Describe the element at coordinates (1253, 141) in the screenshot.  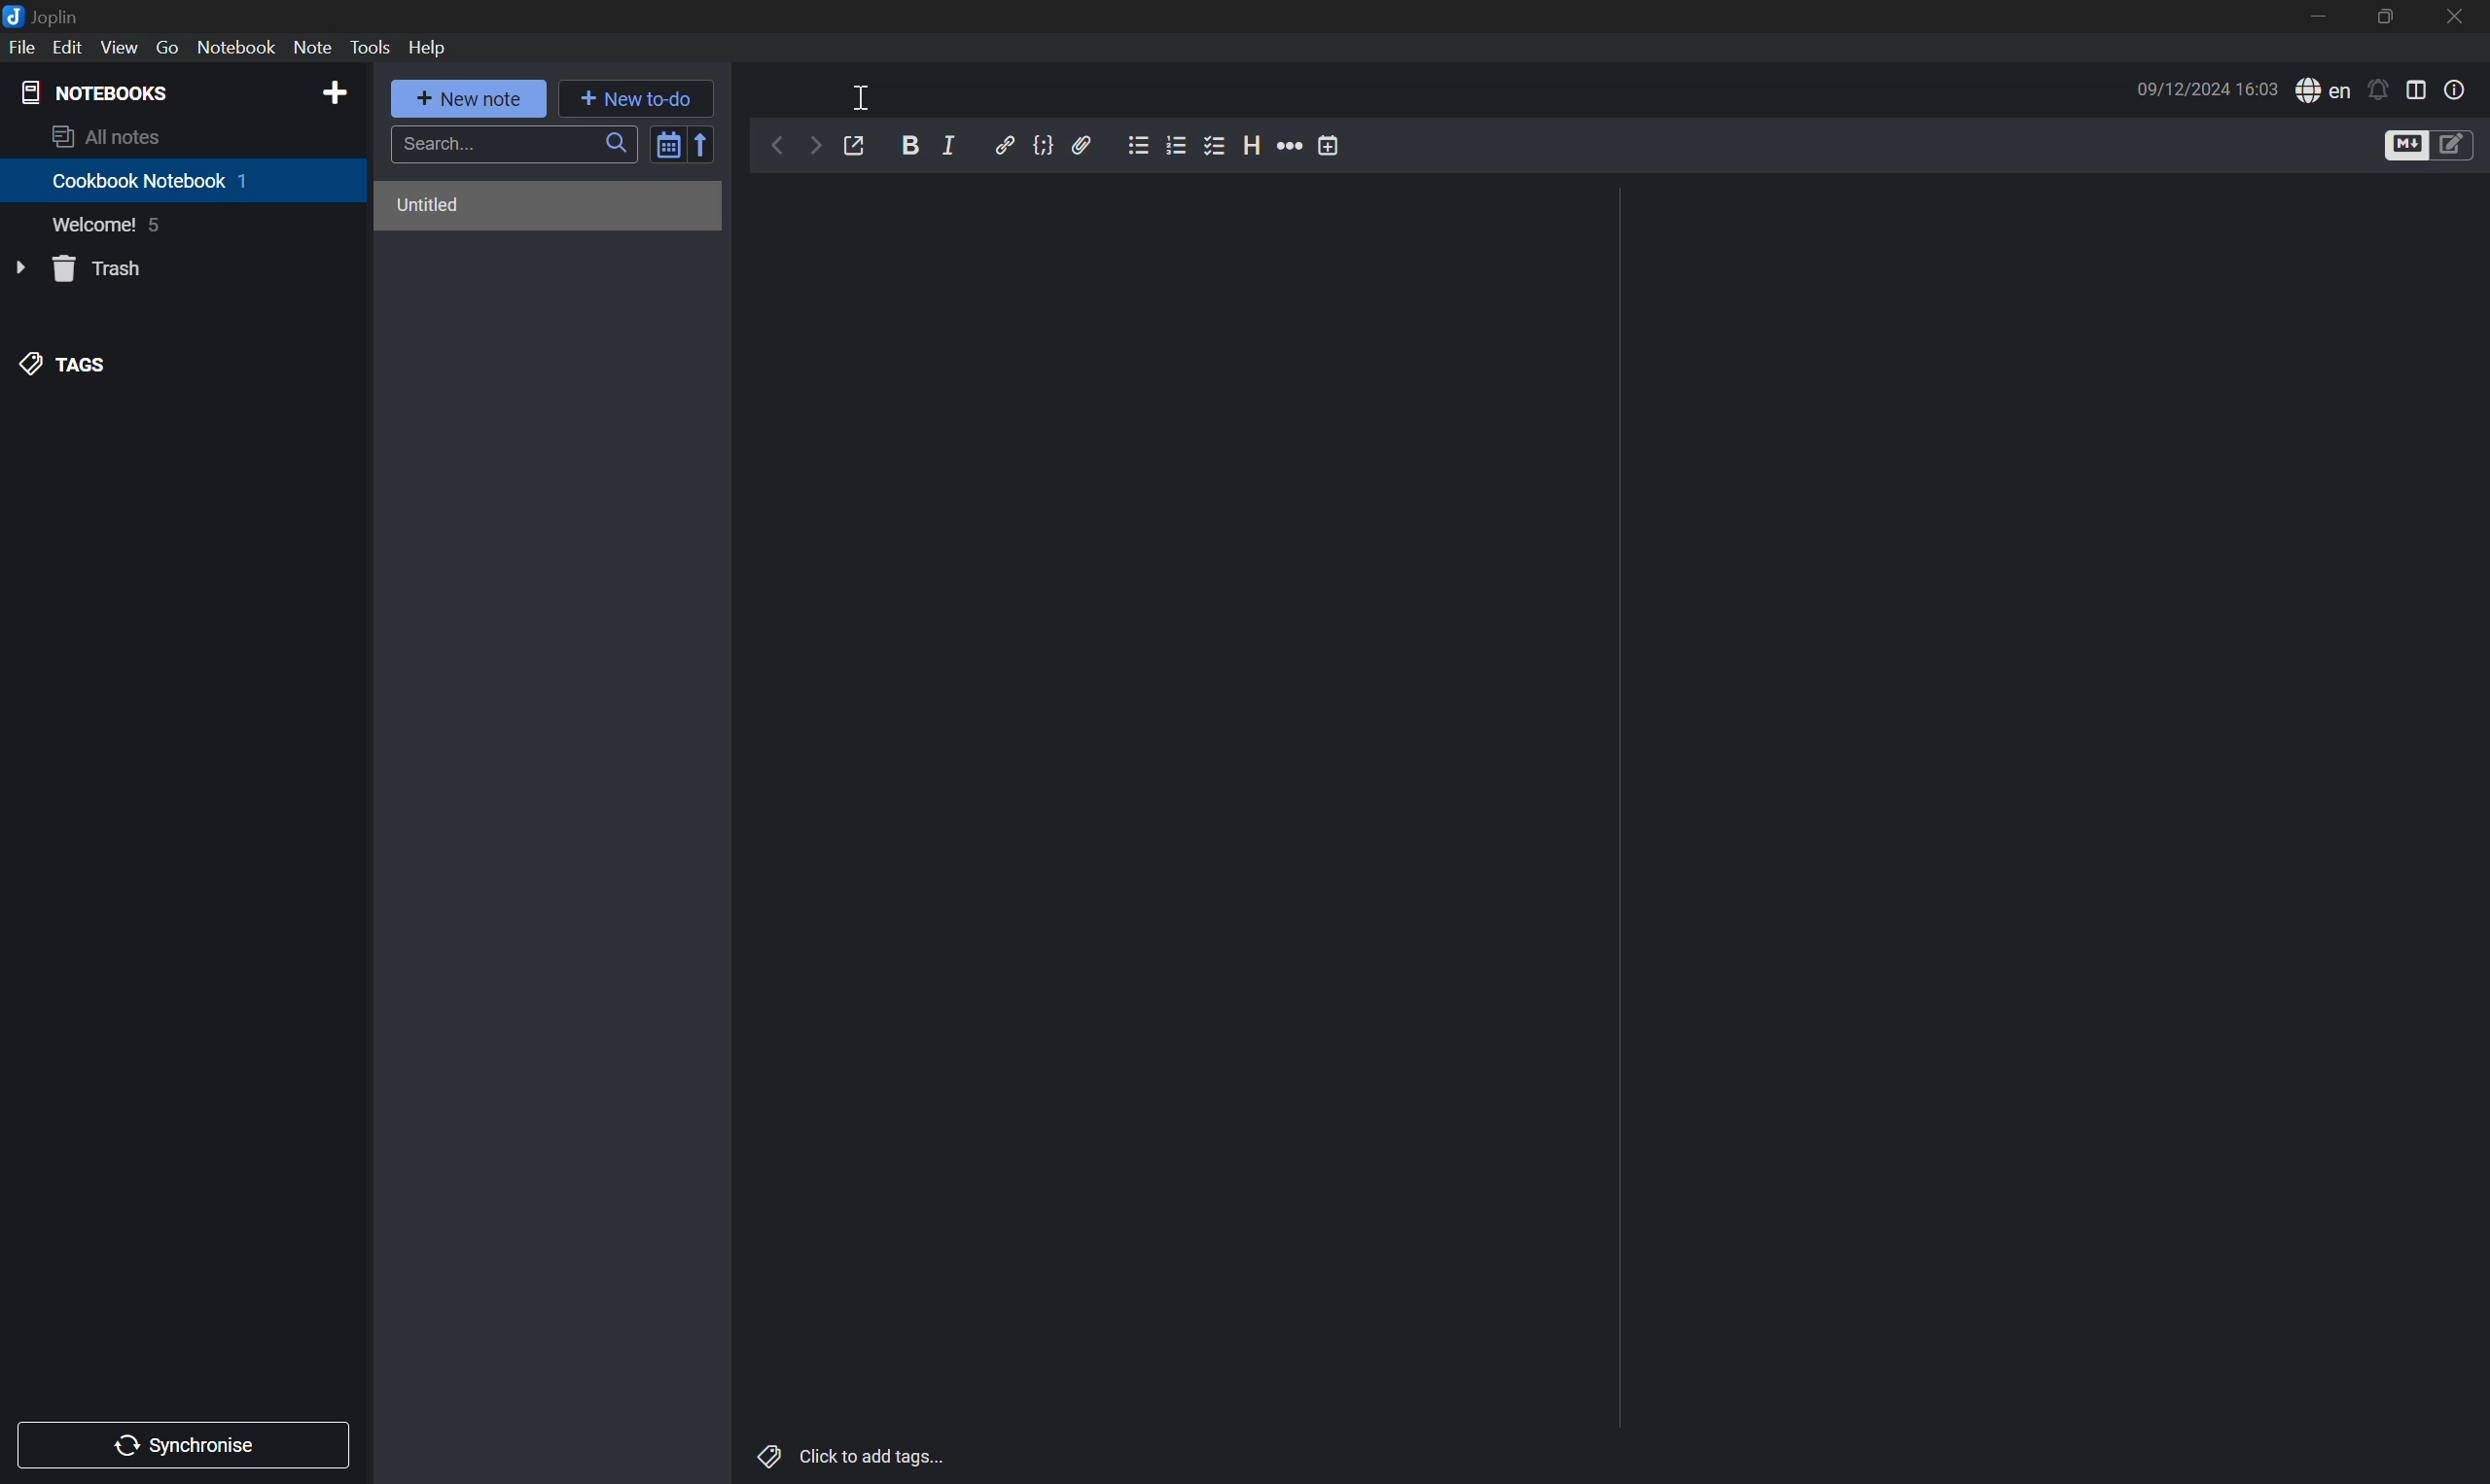
I see `Heading` at that location.